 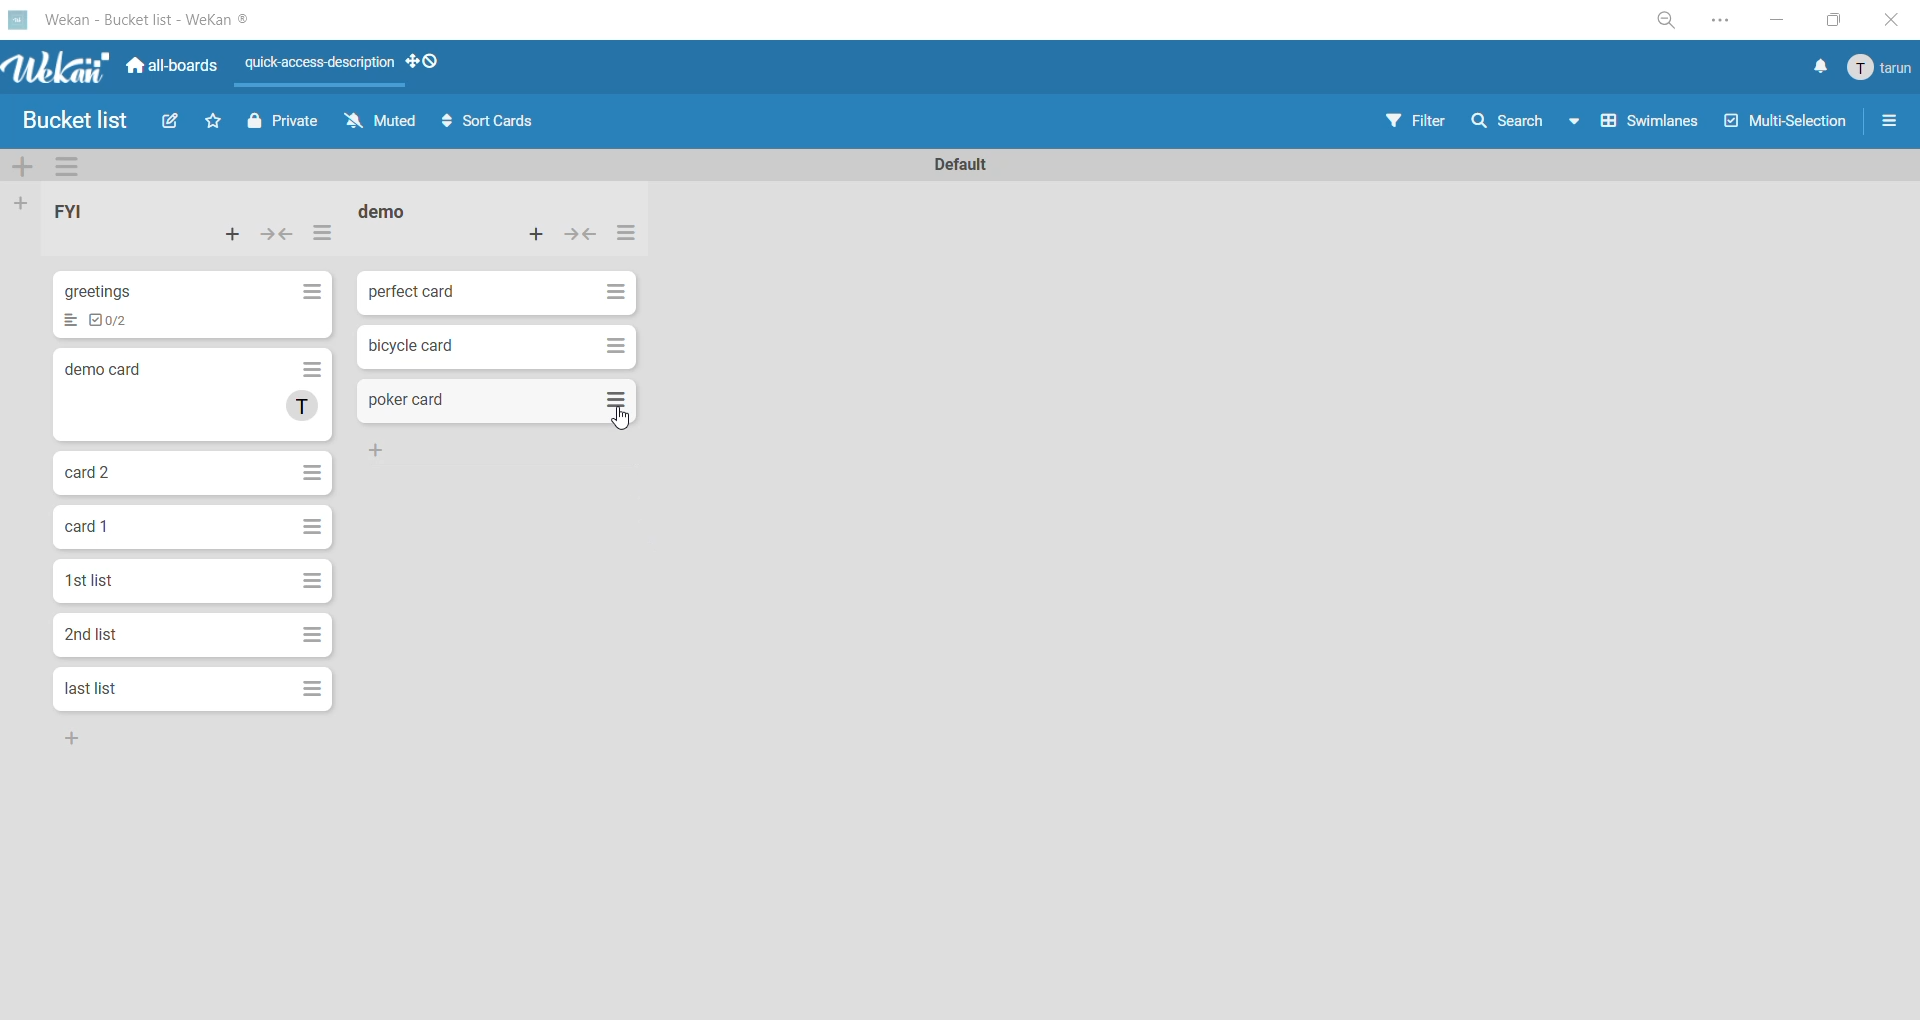 I want to click on star, so click(x=219, y=125).